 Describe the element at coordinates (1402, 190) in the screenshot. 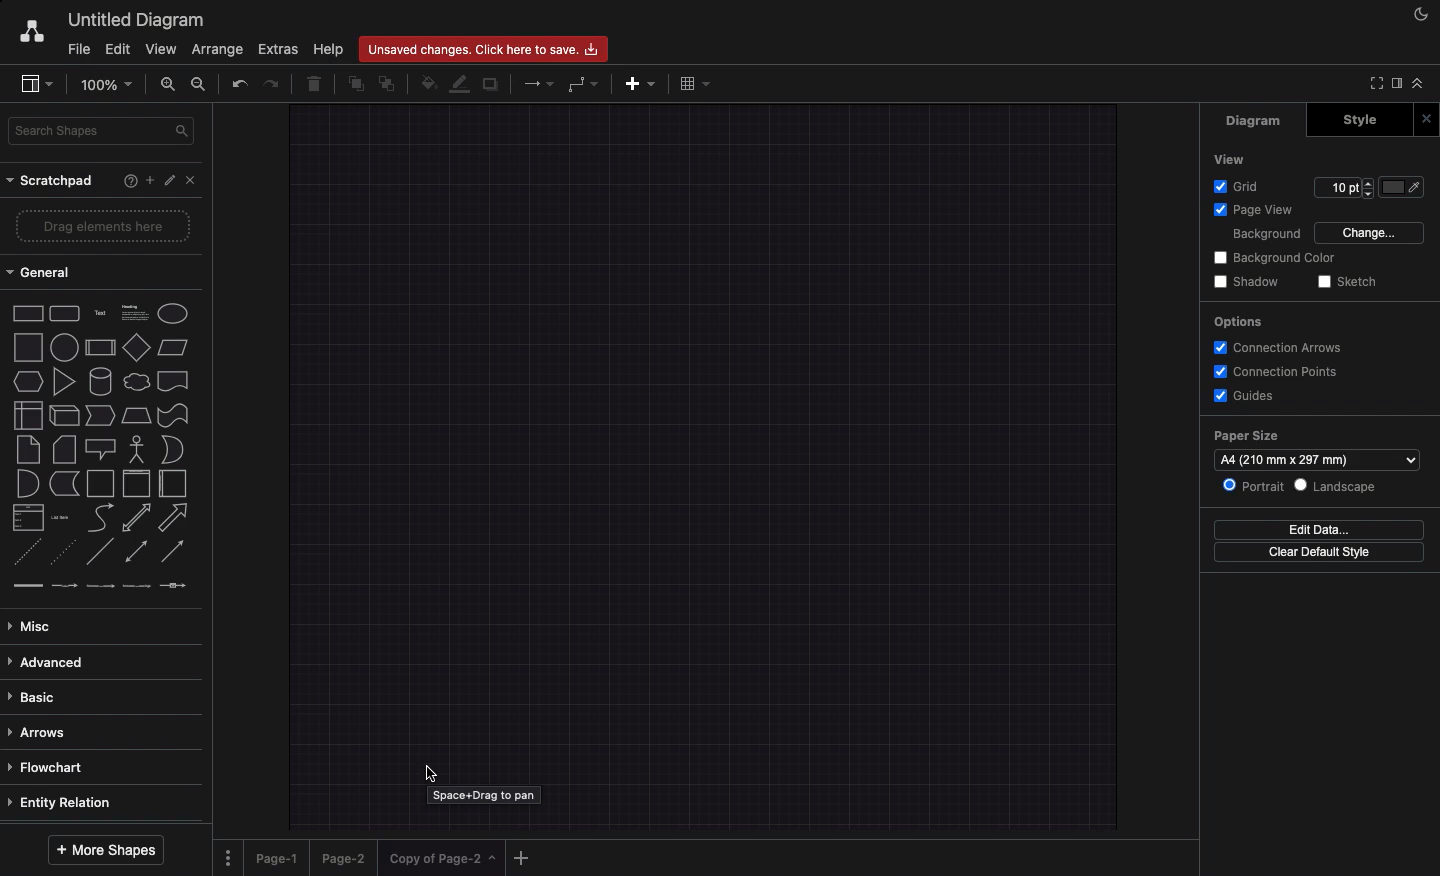

I see `Color` at that location.